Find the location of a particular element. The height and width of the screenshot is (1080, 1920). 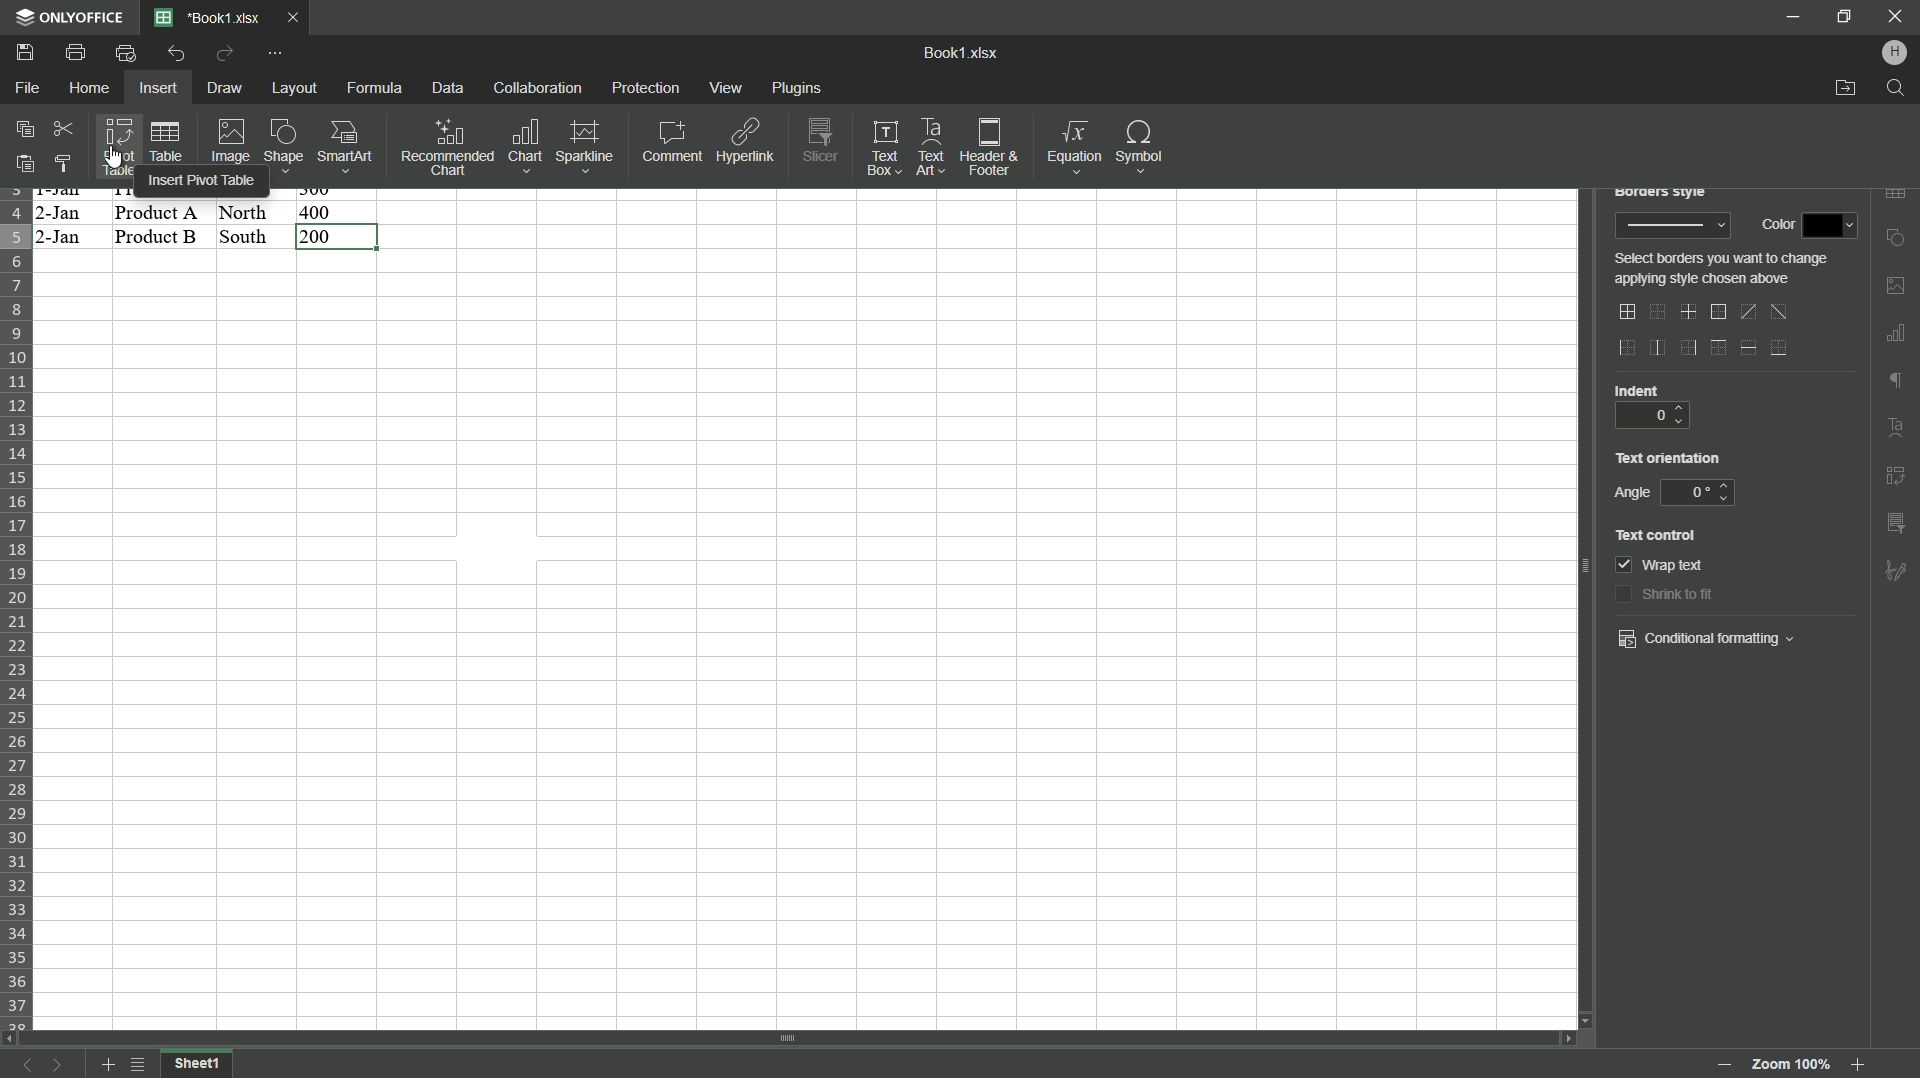

zoom 100% is located at coordinates (1790, 1059).